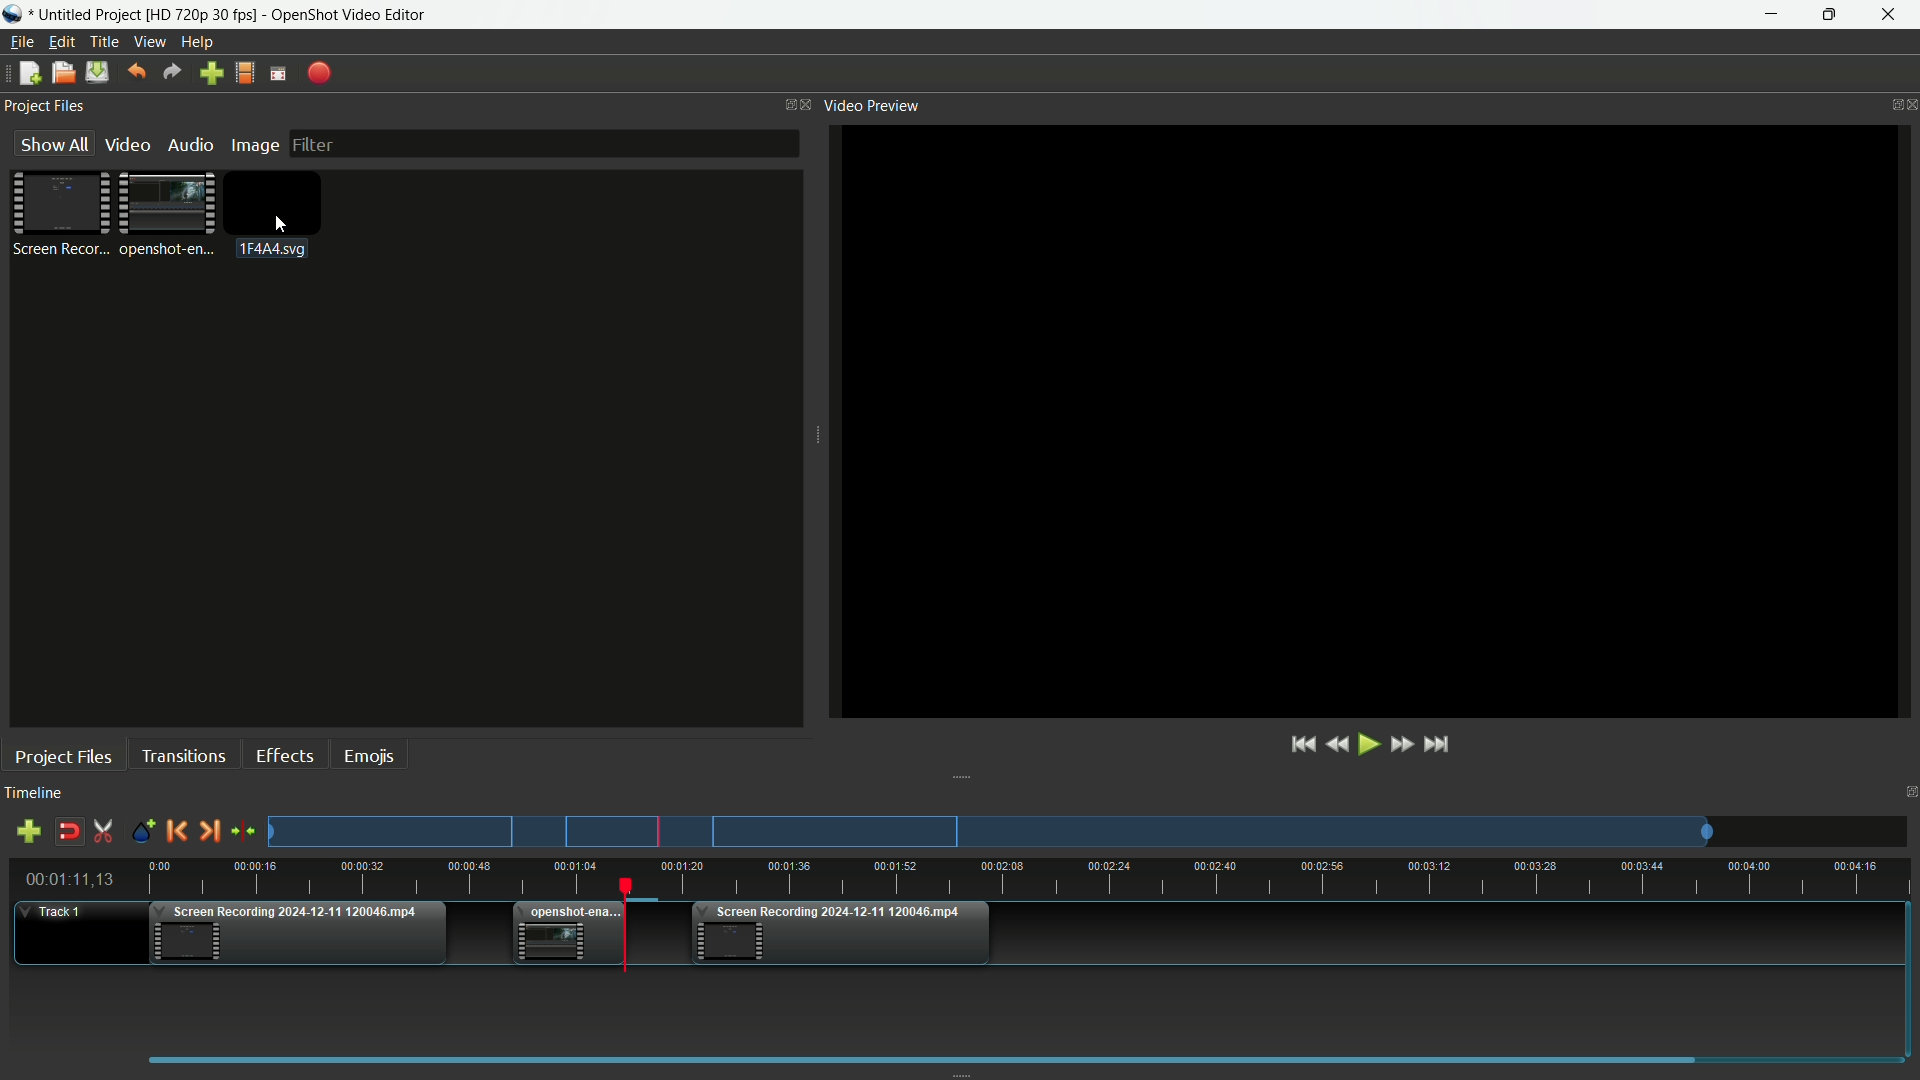 Image resolution: width=1920 pixels, height=1080 pixels. Describe the element at coordinates (65, 212) in the screenshot. I see `Project file one` at that location.